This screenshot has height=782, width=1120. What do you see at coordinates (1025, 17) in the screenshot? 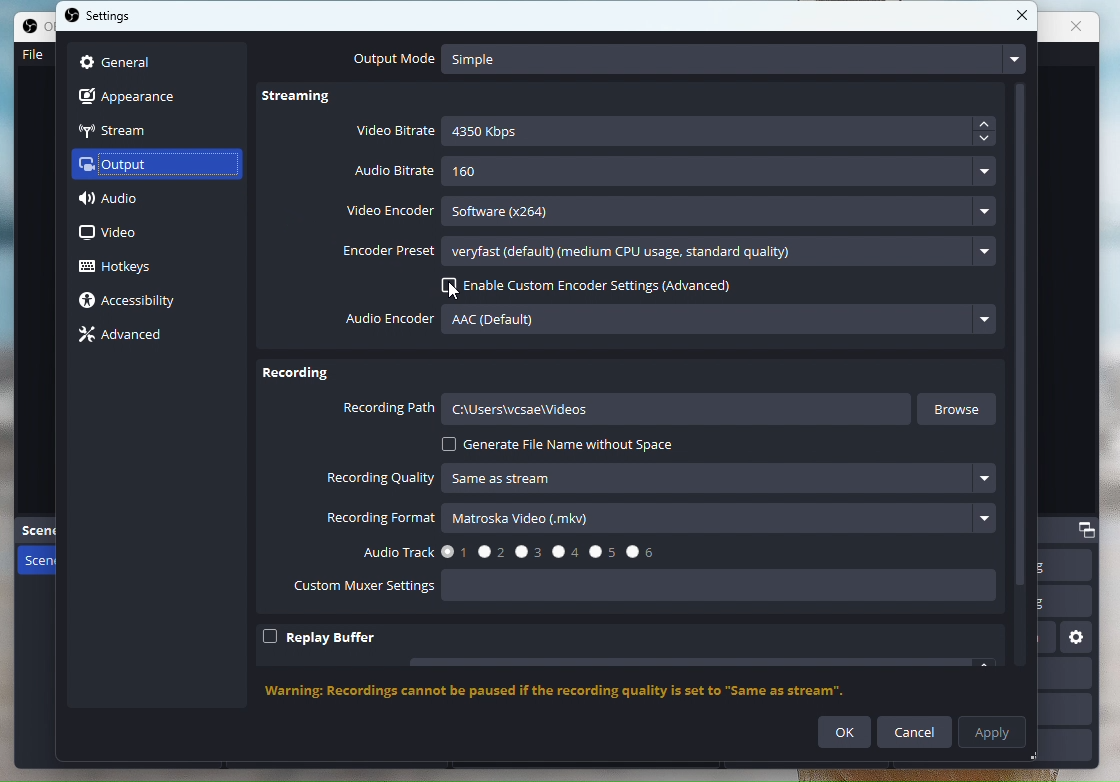
I see `Close` at bounding box center [1025, 17].